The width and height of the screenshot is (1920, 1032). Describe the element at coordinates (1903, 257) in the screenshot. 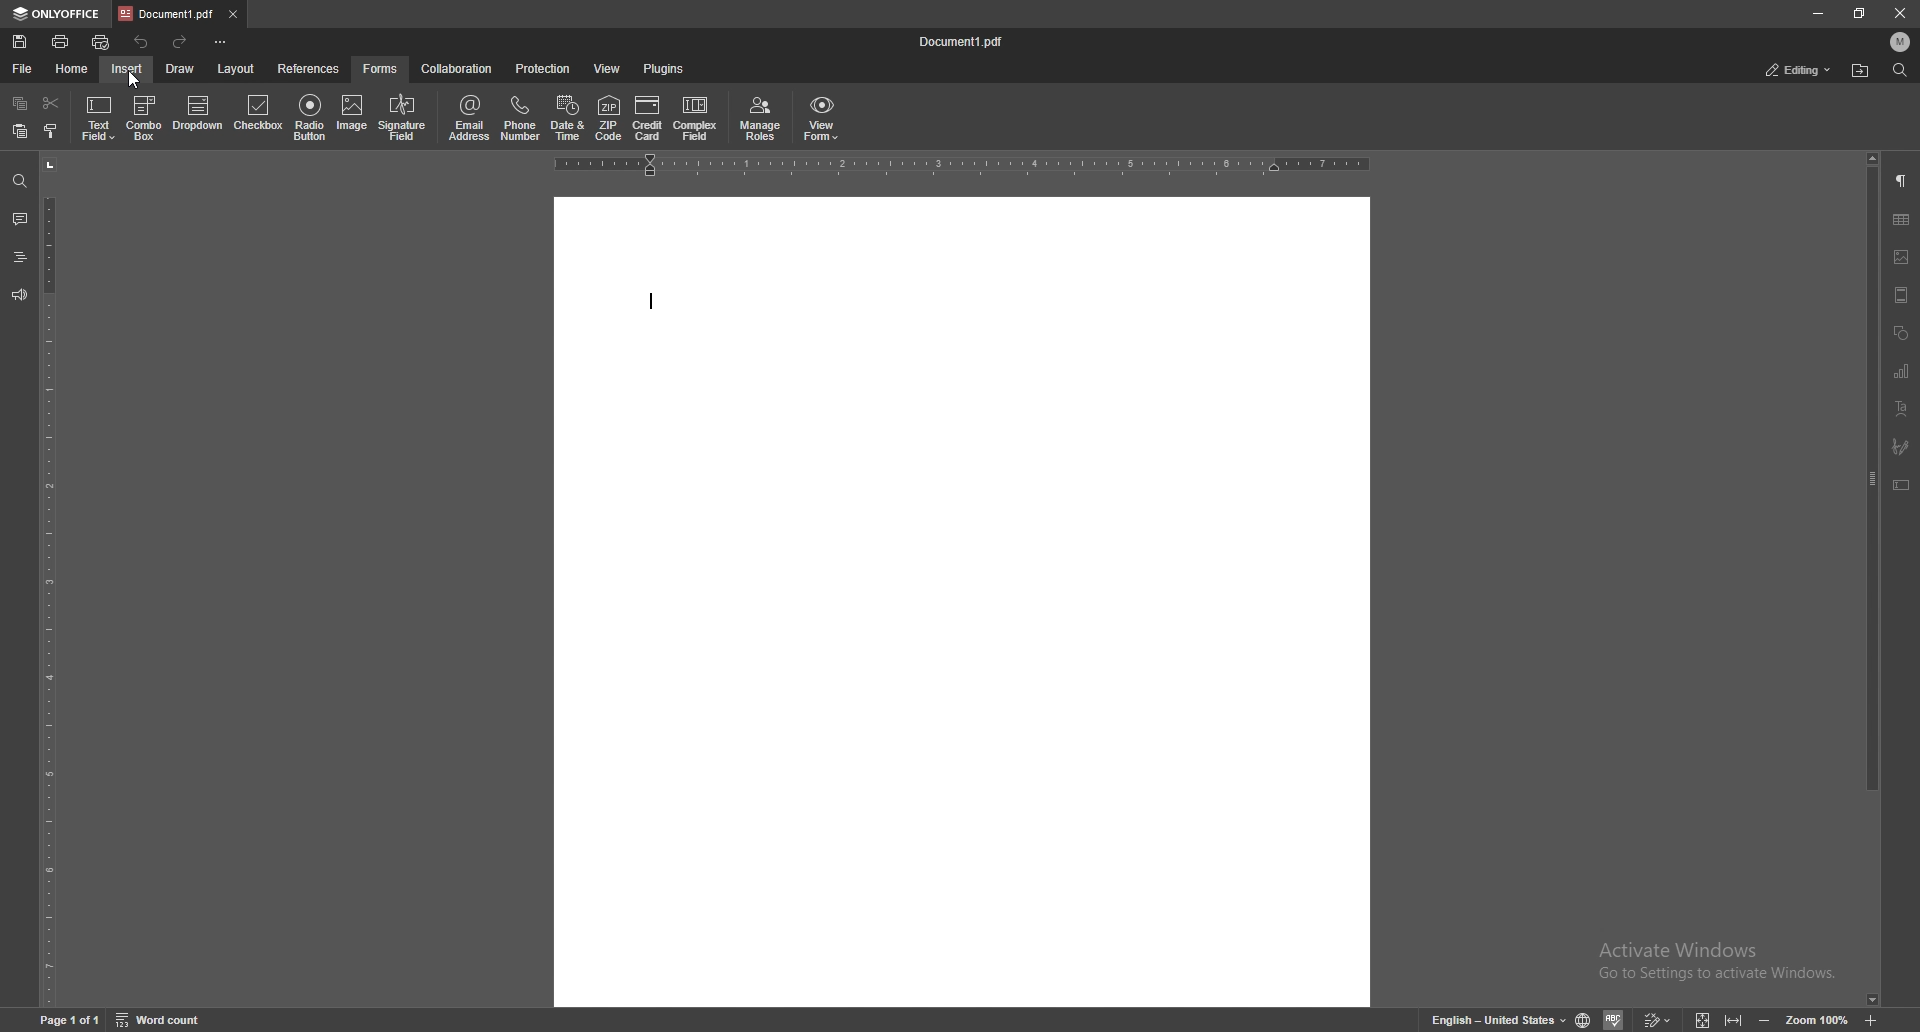

I see `image` at that location.